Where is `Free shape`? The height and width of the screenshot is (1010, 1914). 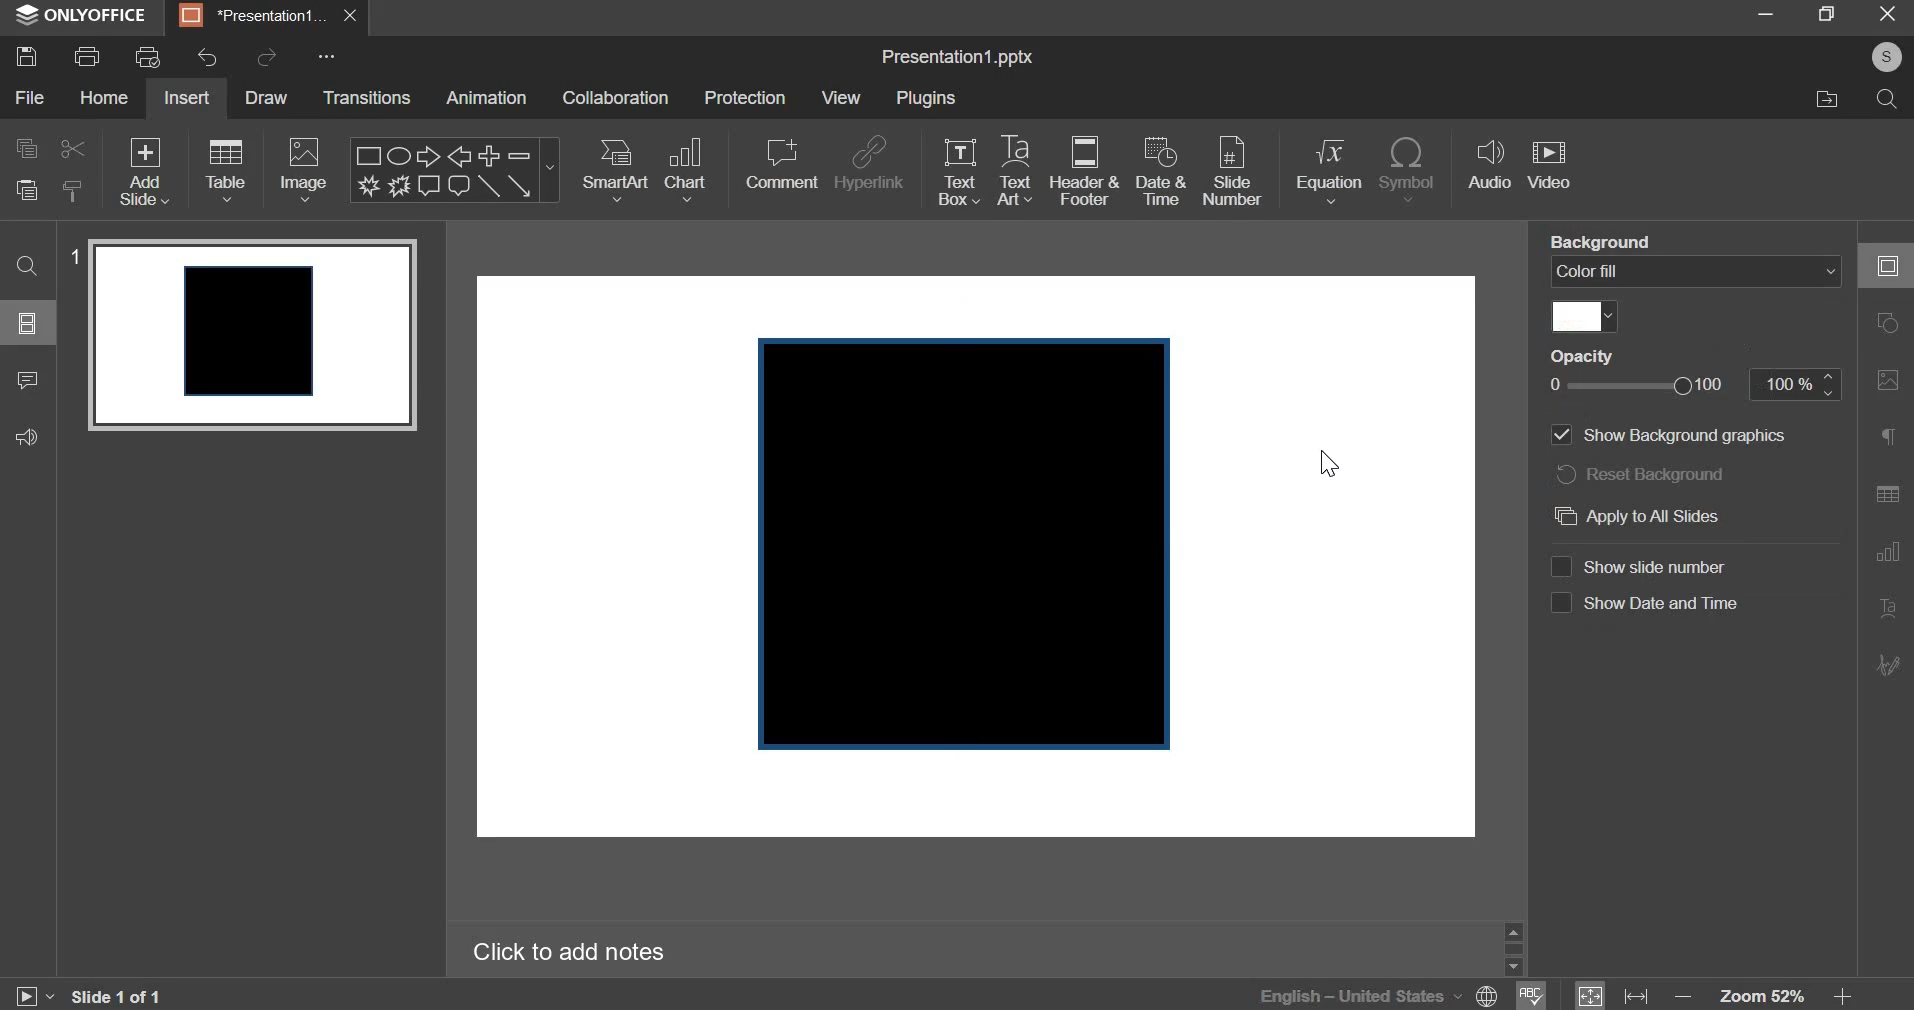 Free shape is located at coordinates (370, 185).